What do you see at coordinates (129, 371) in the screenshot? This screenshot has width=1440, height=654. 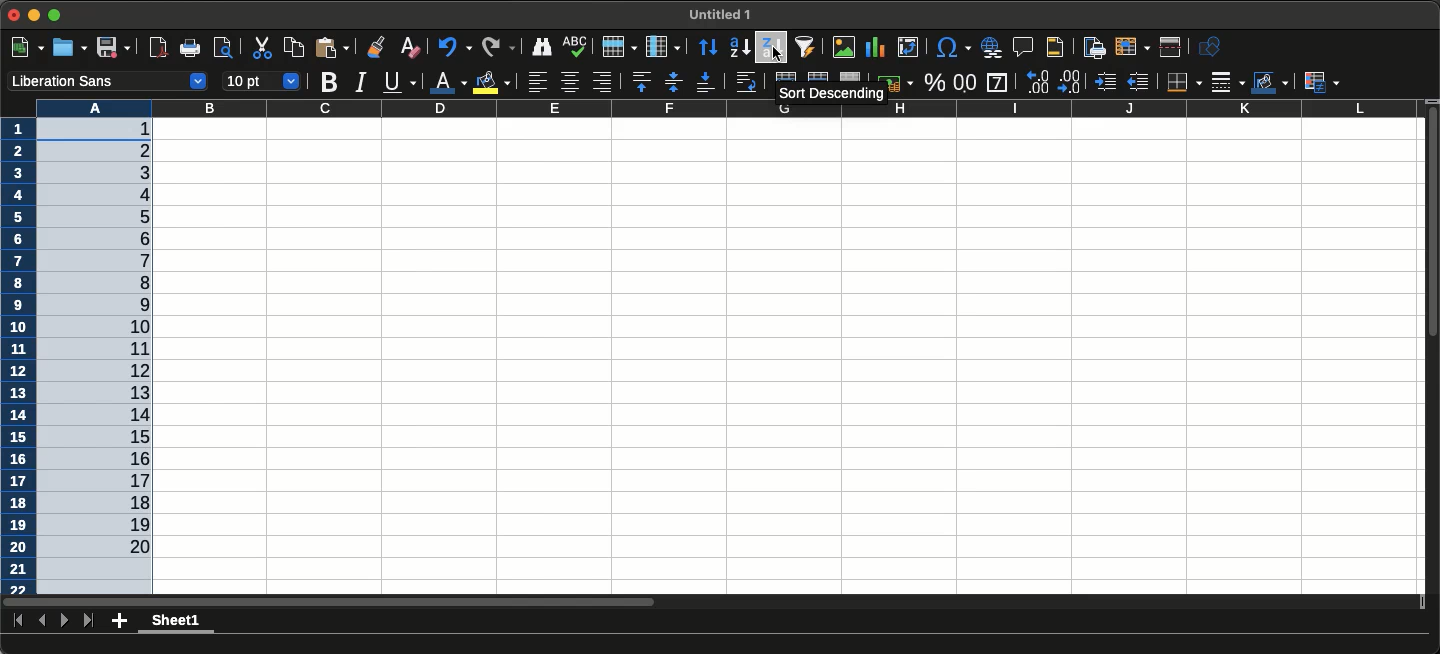 I see `12` at bounding box center [129, 371].